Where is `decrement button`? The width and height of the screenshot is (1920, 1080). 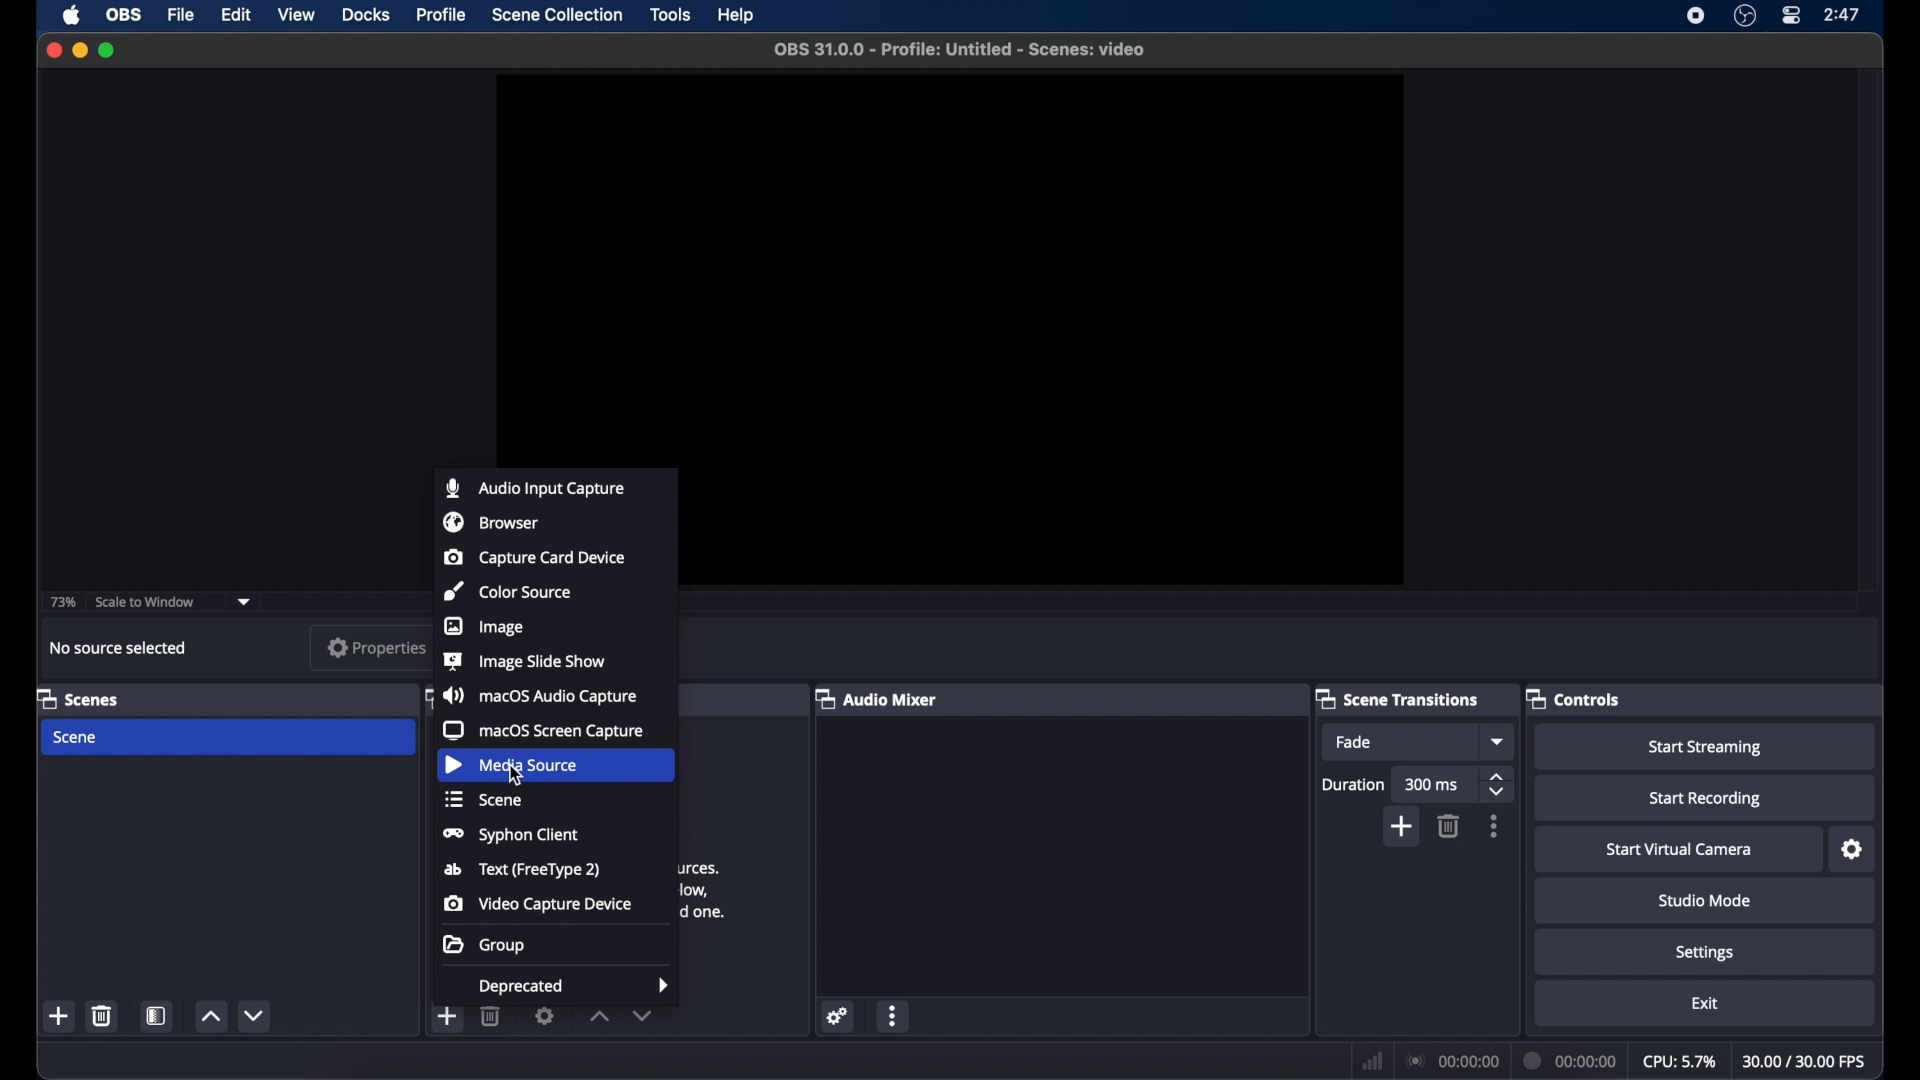 decrement button is located at coordinates (256, 1014).